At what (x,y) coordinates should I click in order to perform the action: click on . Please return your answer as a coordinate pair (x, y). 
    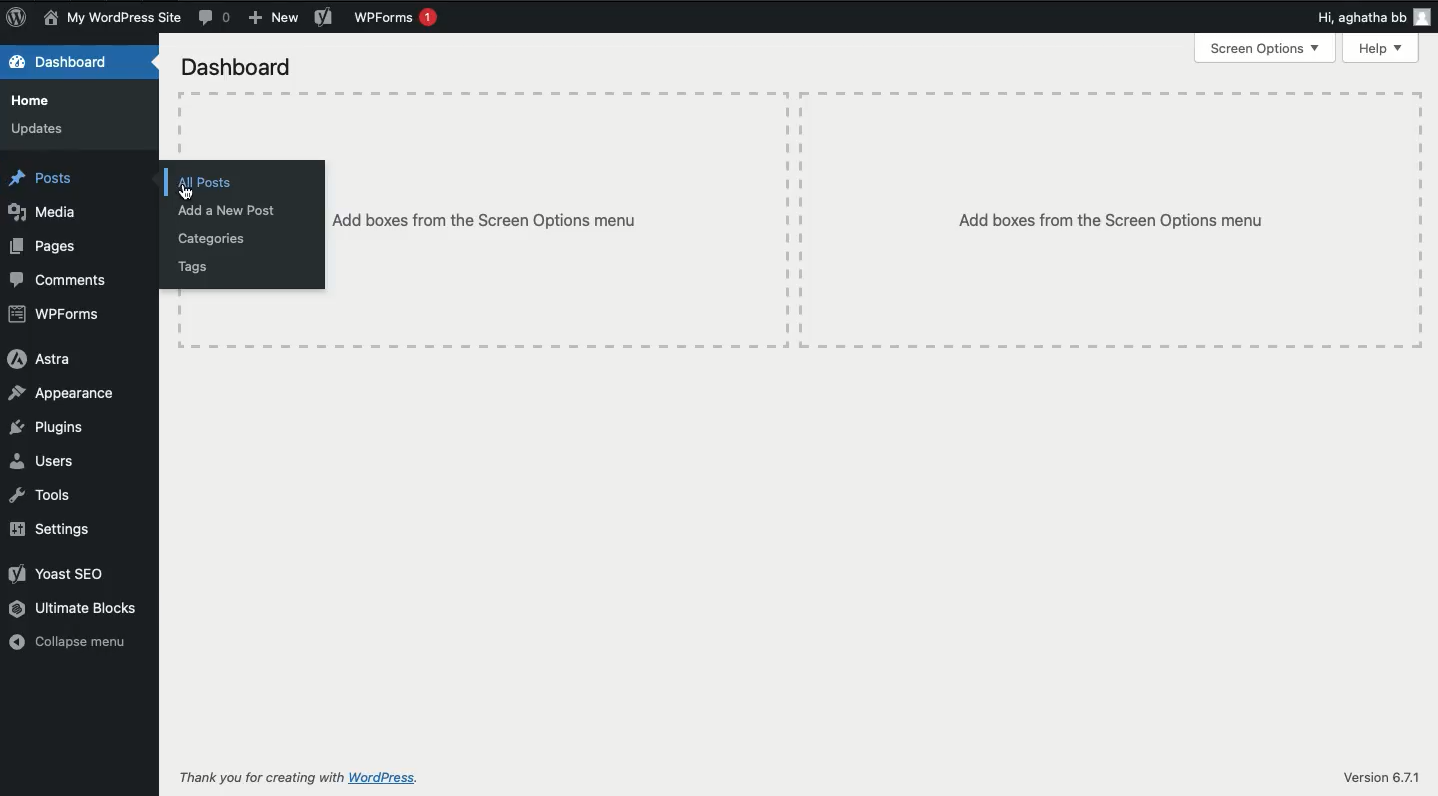
    Looking at the image, I should click on (61, 62).